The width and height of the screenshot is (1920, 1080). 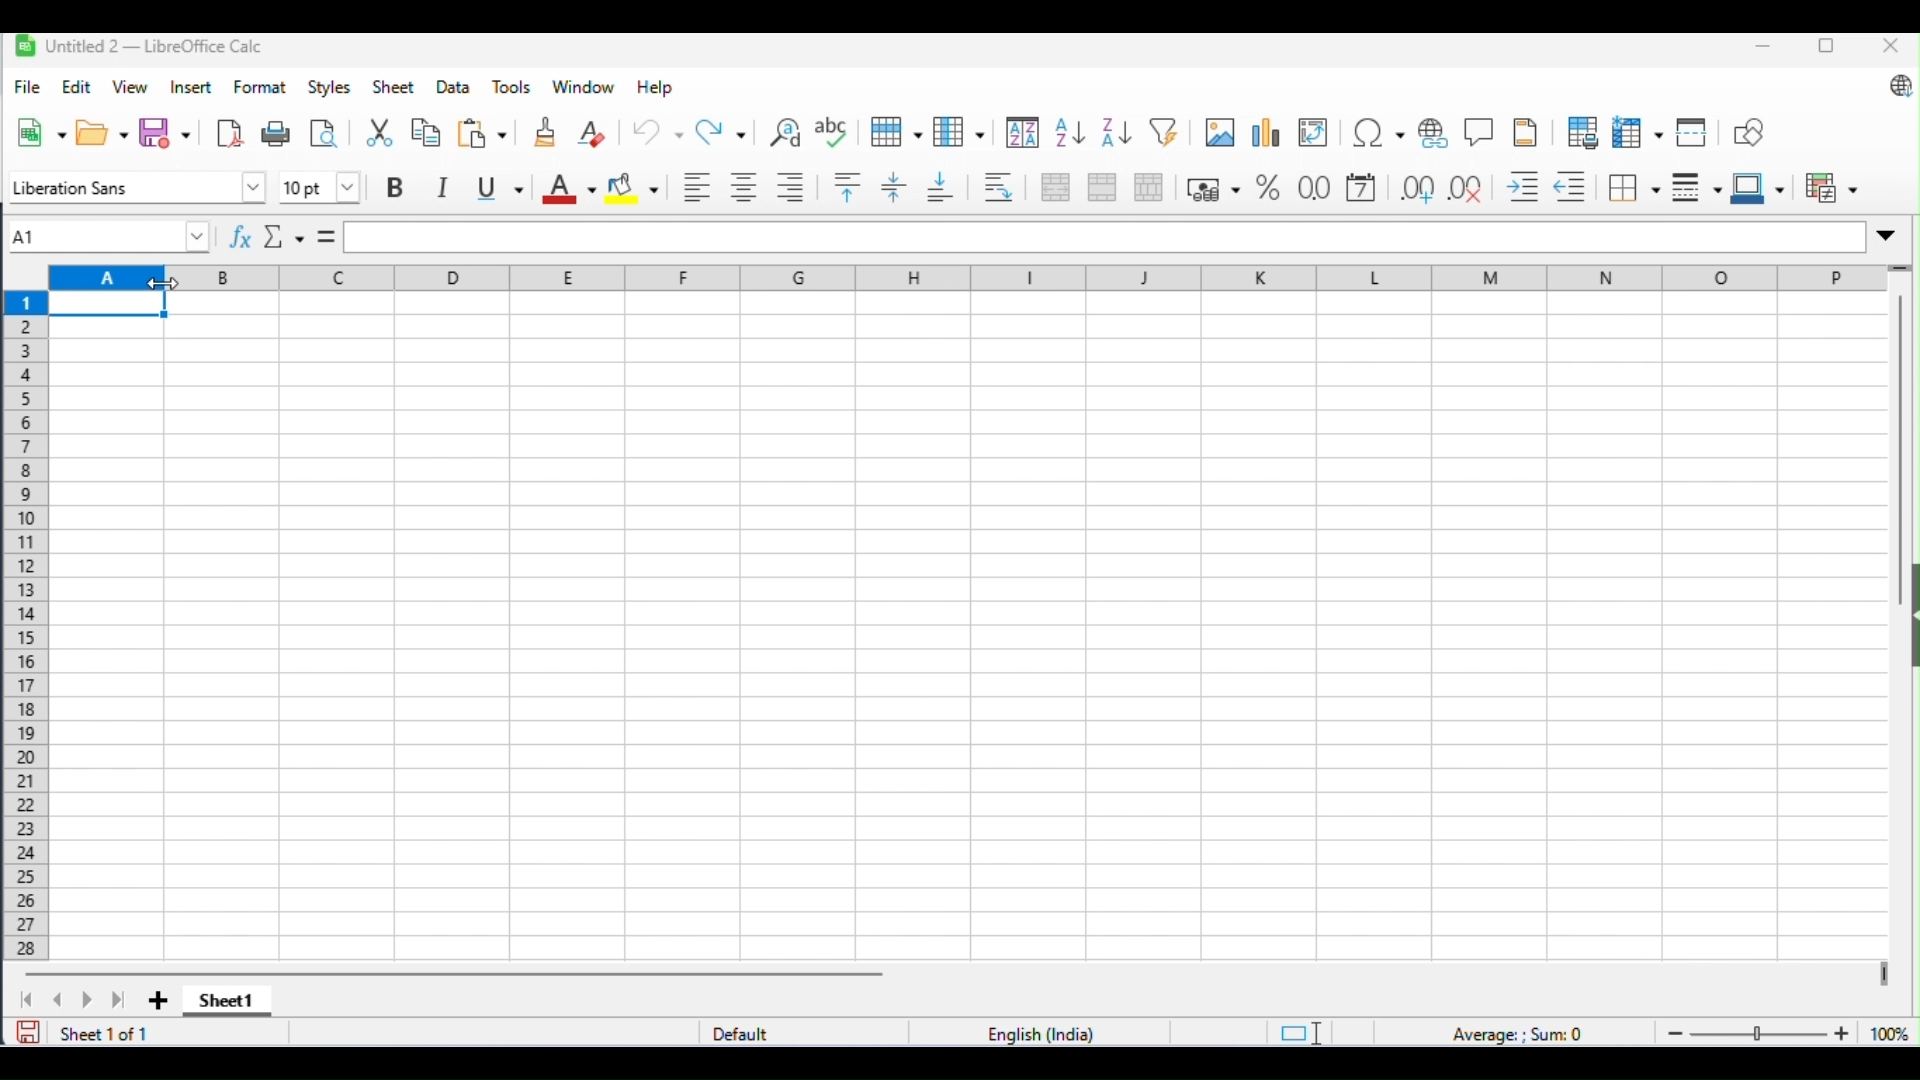 I want to click on file, so click(x=28, y=87).